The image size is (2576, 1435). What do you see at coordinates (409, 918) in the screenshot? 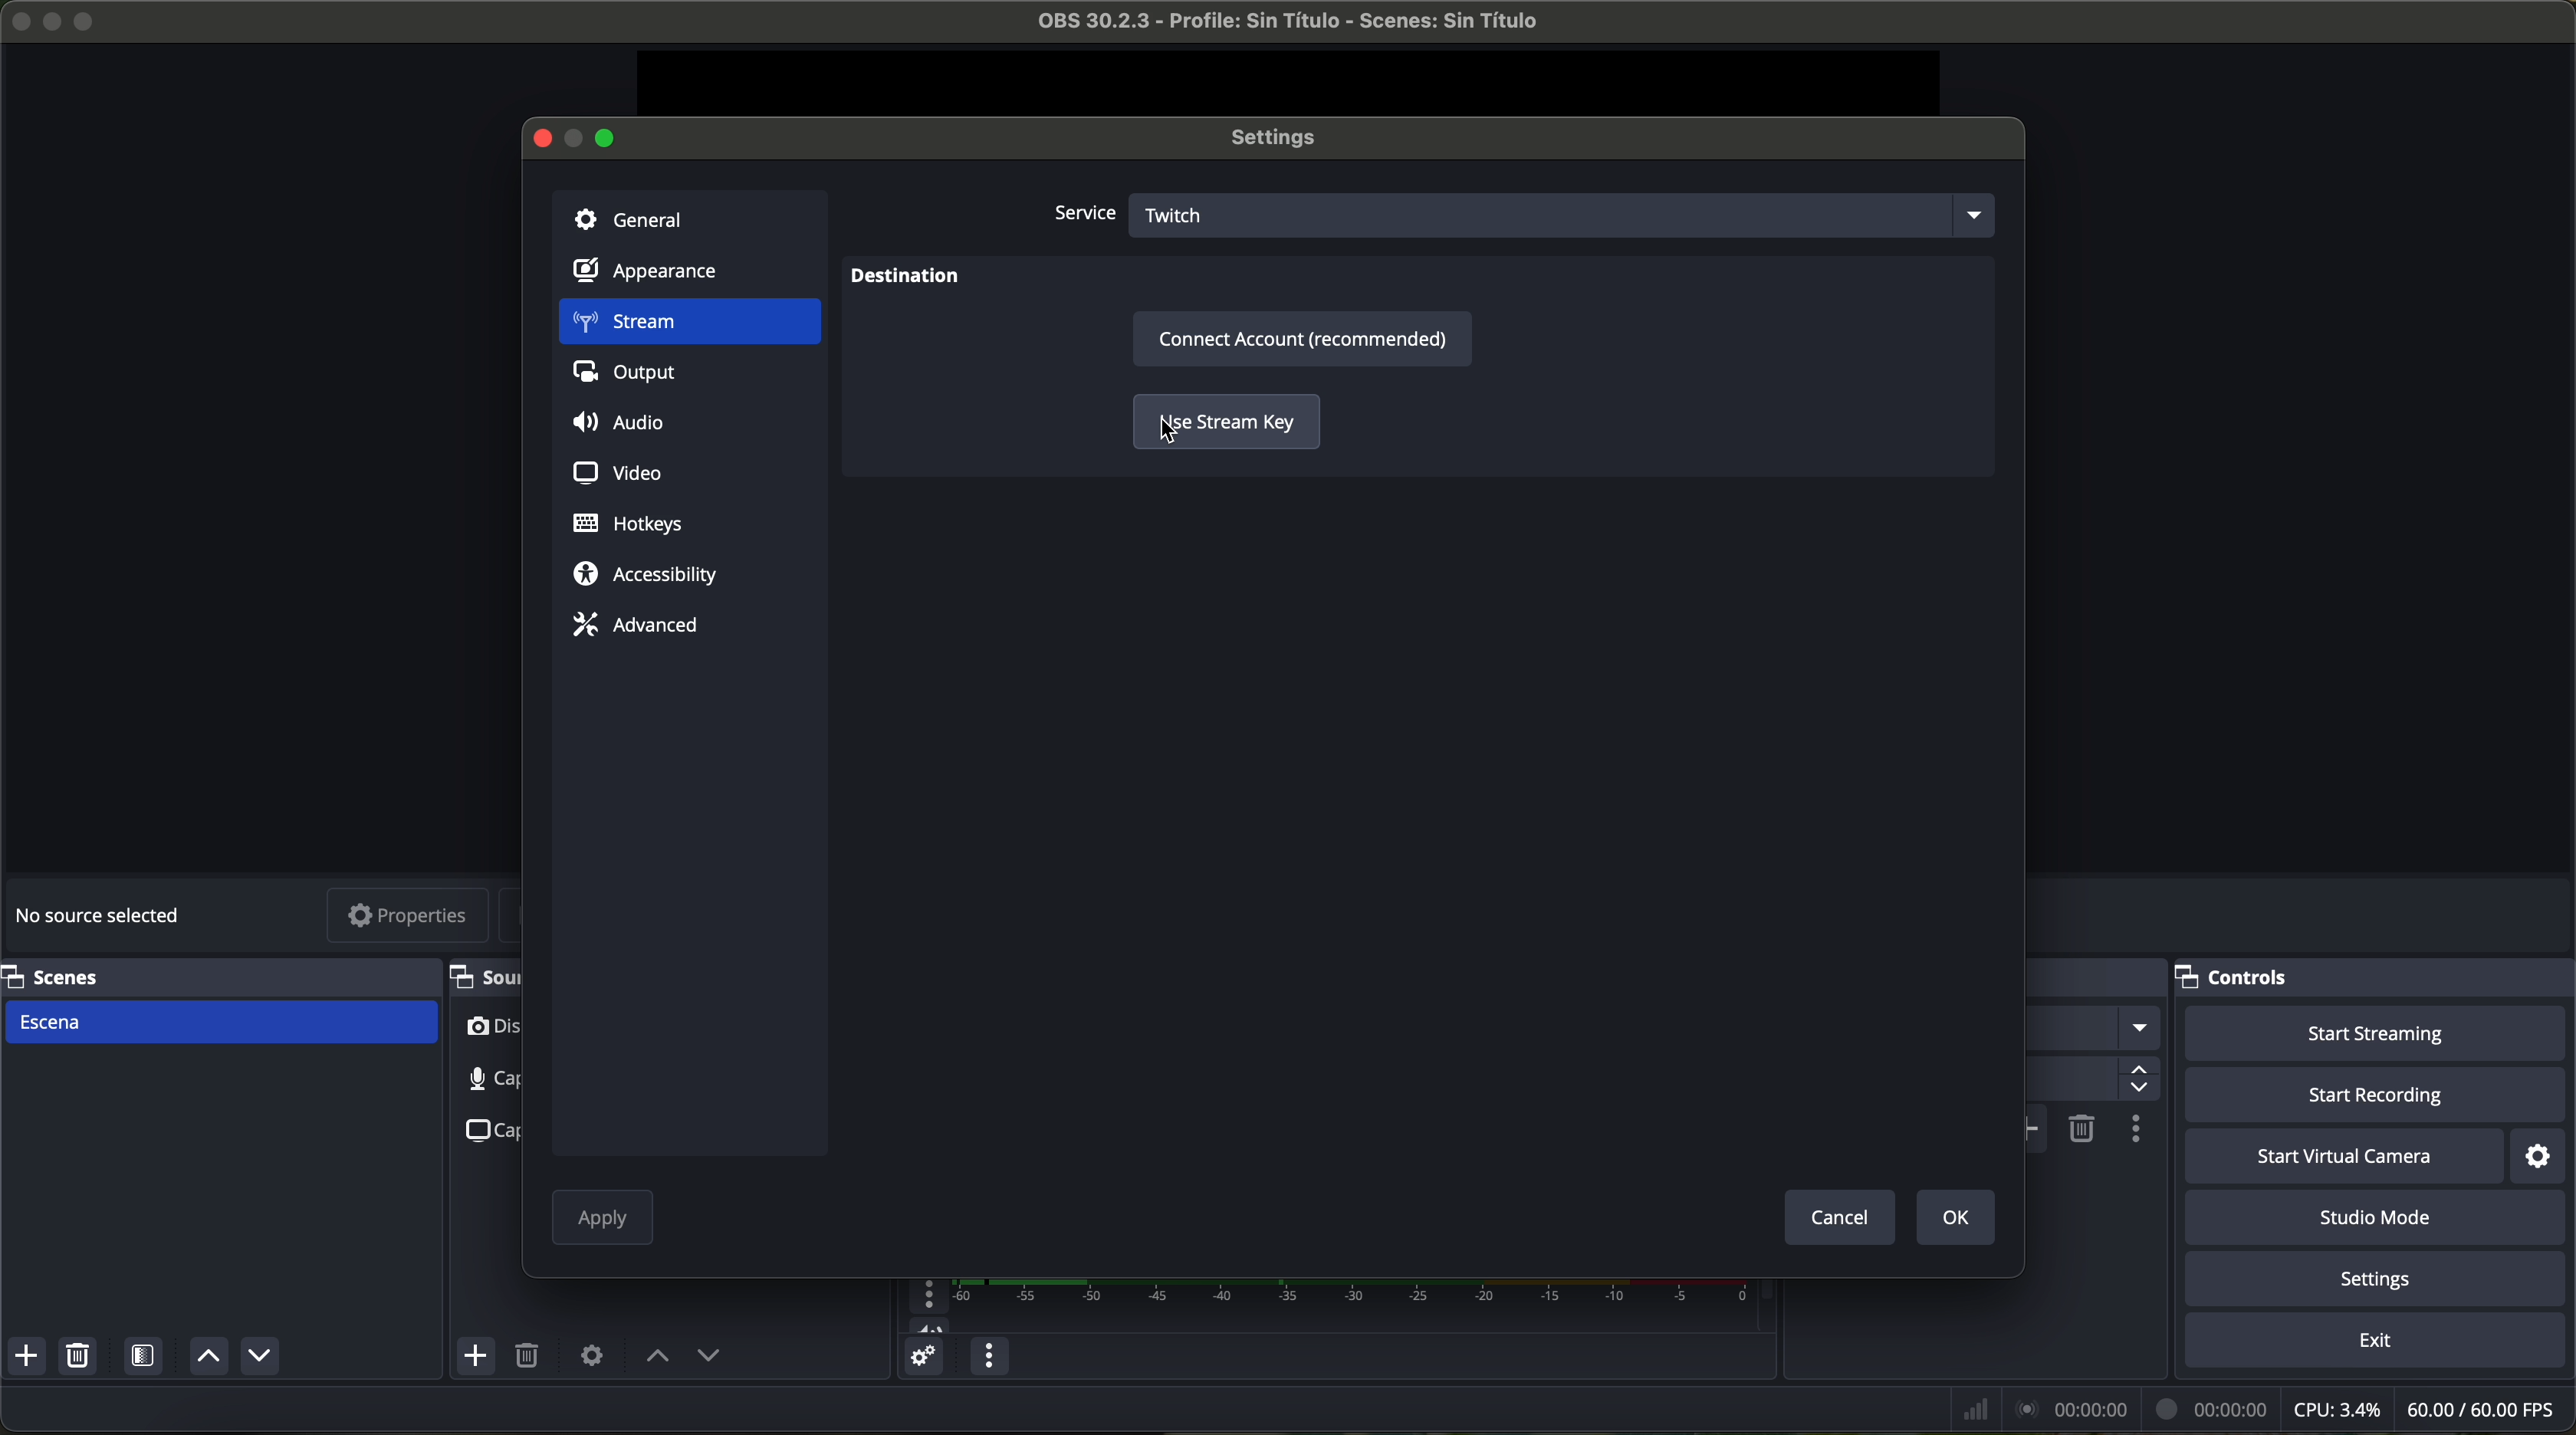
I see `properties` at bounding box center [409, 918].